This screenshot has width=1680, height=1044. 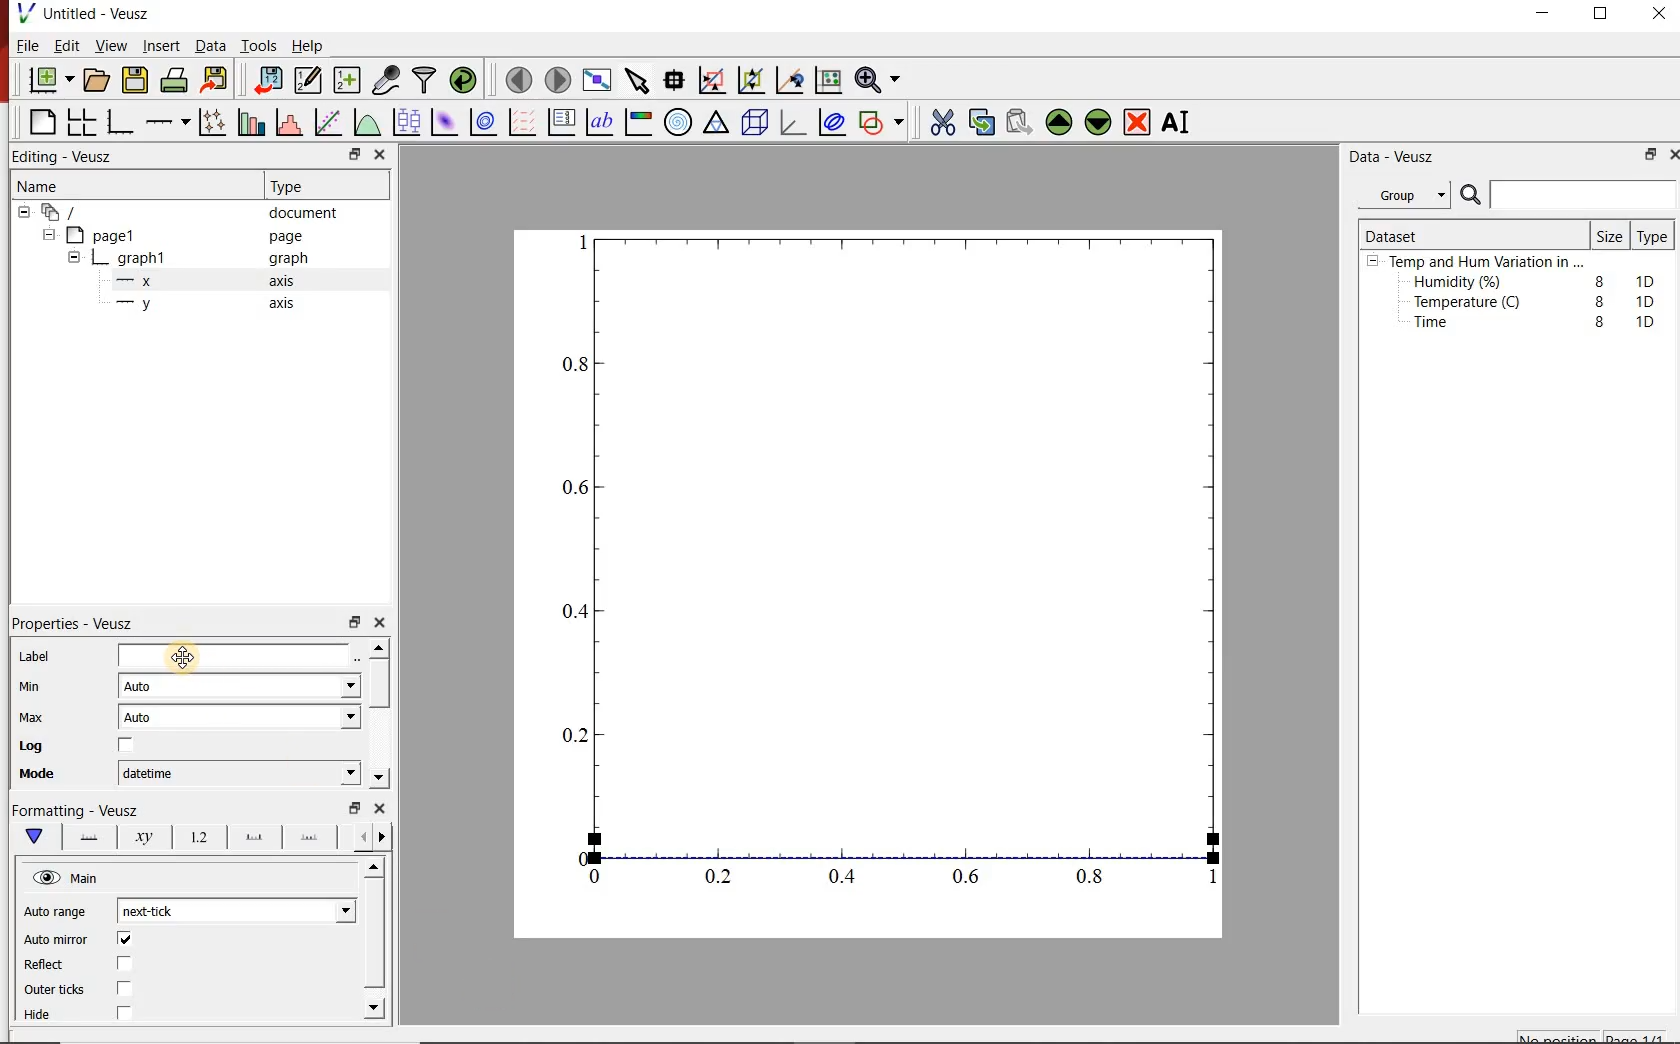 I want to click on 3d scene, so click(x=756, y=125).